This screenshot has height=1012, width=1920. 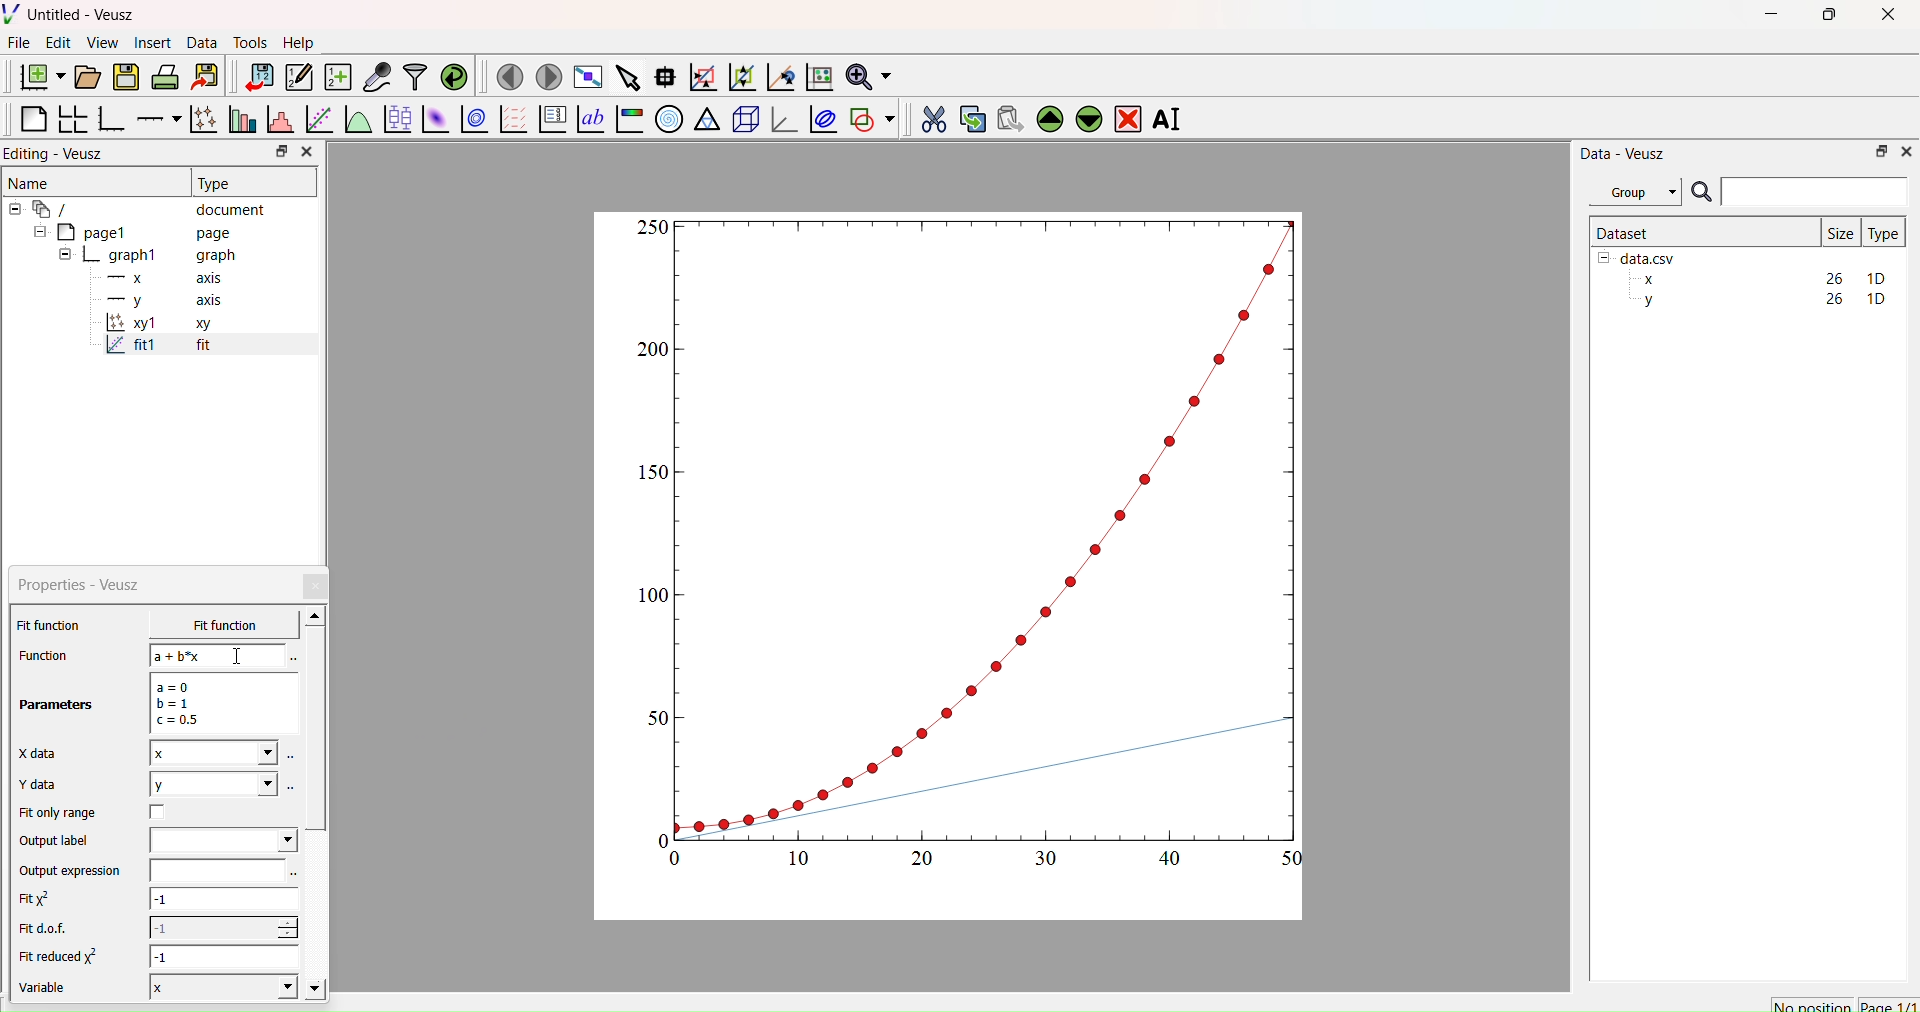 What do you see at coordinates (145, 208) in the screenshot?
I see `document` at bounding box center [145, 208].